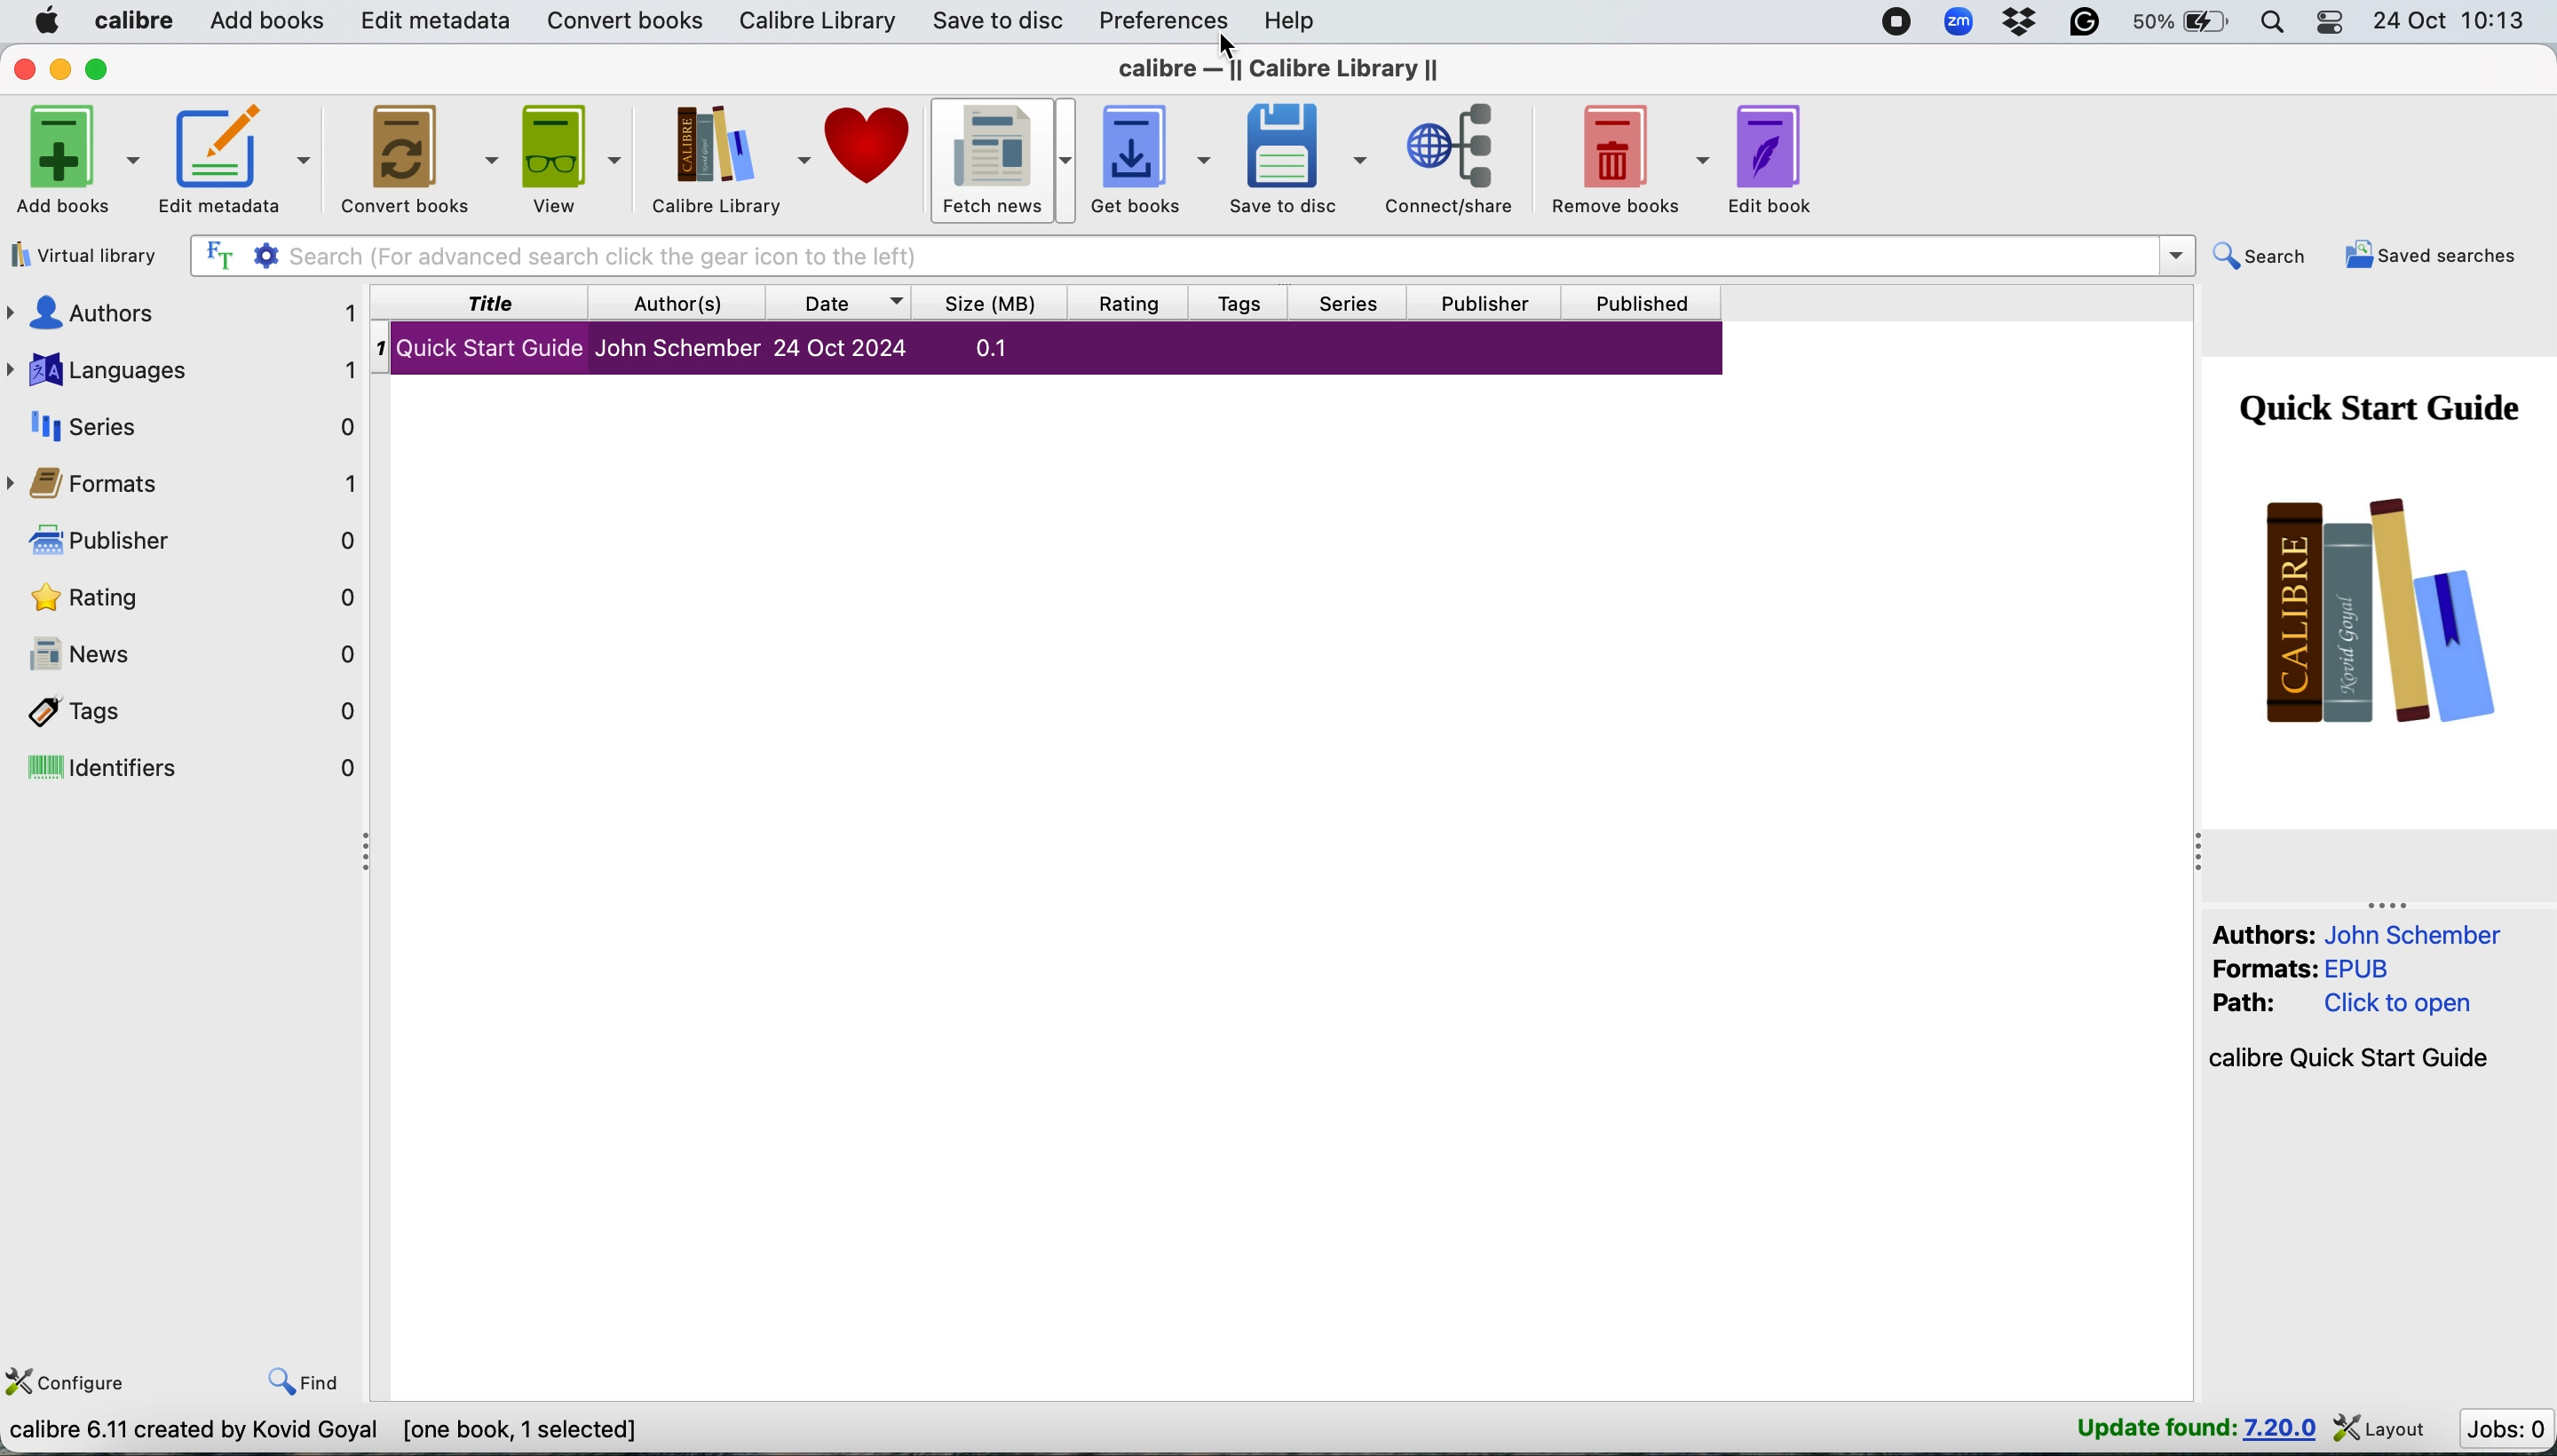  Describe the element at coordinates (194, 654) in the screenshot. I see `news` at that location.